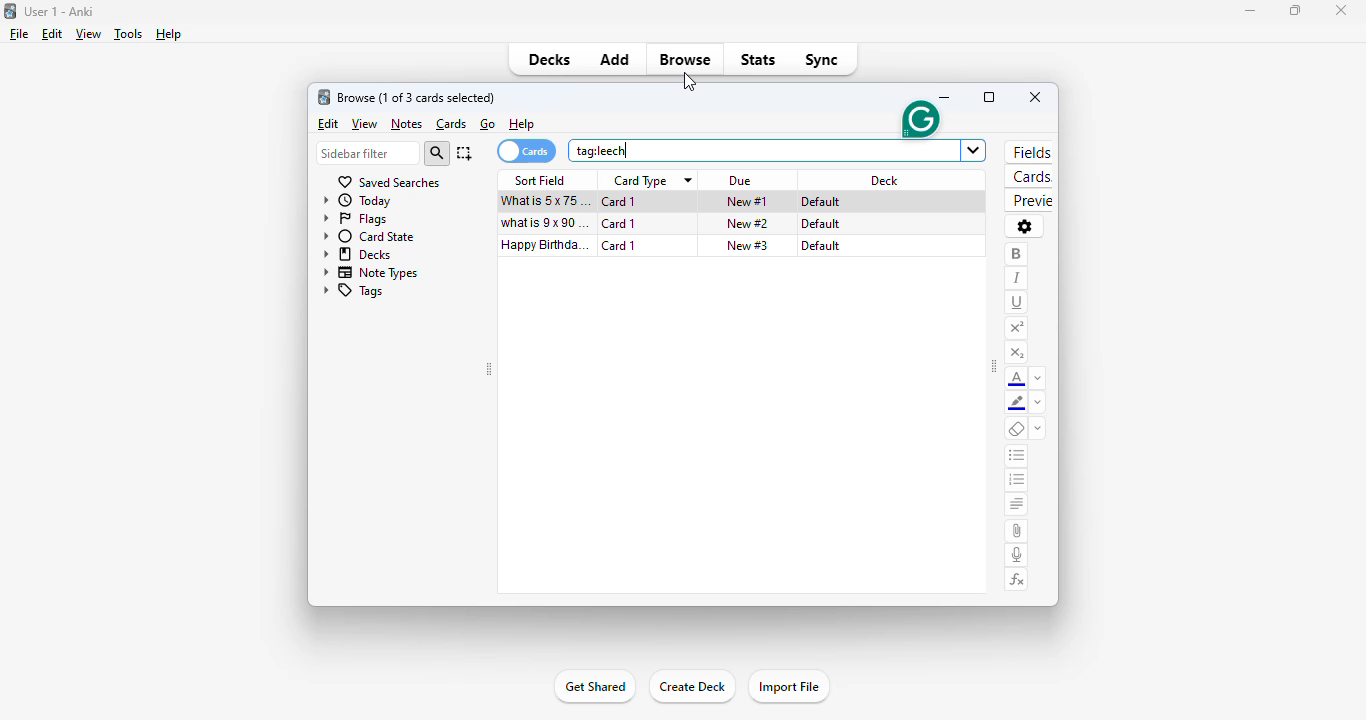 The image size is (1366, 720). What do you see at coordinates (822, 246) in the screenshot?
I see `default` at bounding box center [822, 246].